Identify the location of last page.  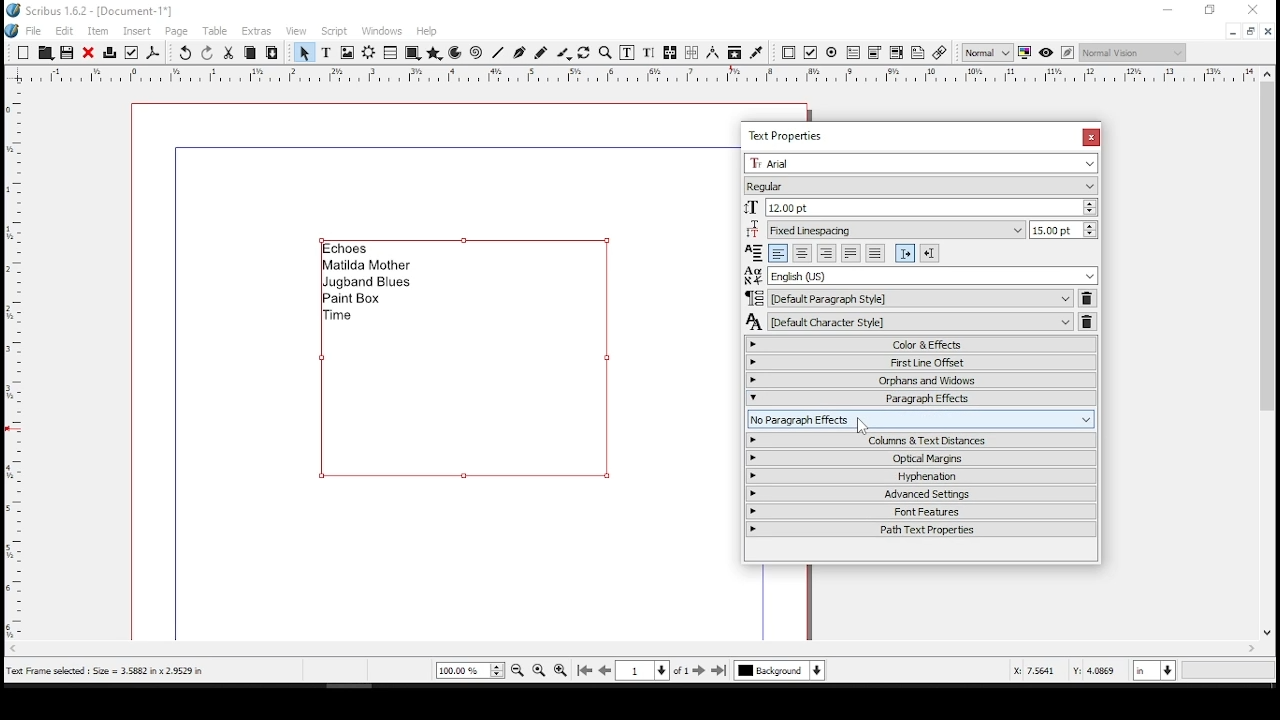
(720, 670).